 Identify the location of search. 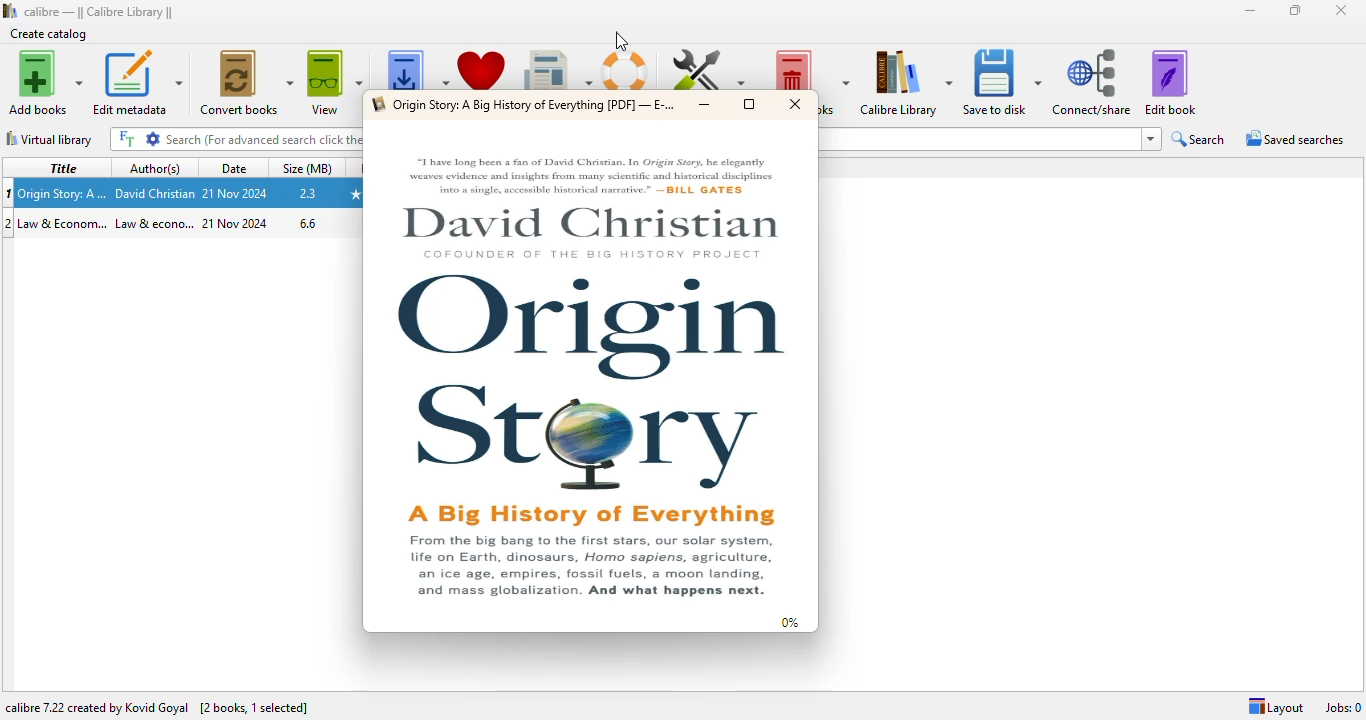
(265, 137).